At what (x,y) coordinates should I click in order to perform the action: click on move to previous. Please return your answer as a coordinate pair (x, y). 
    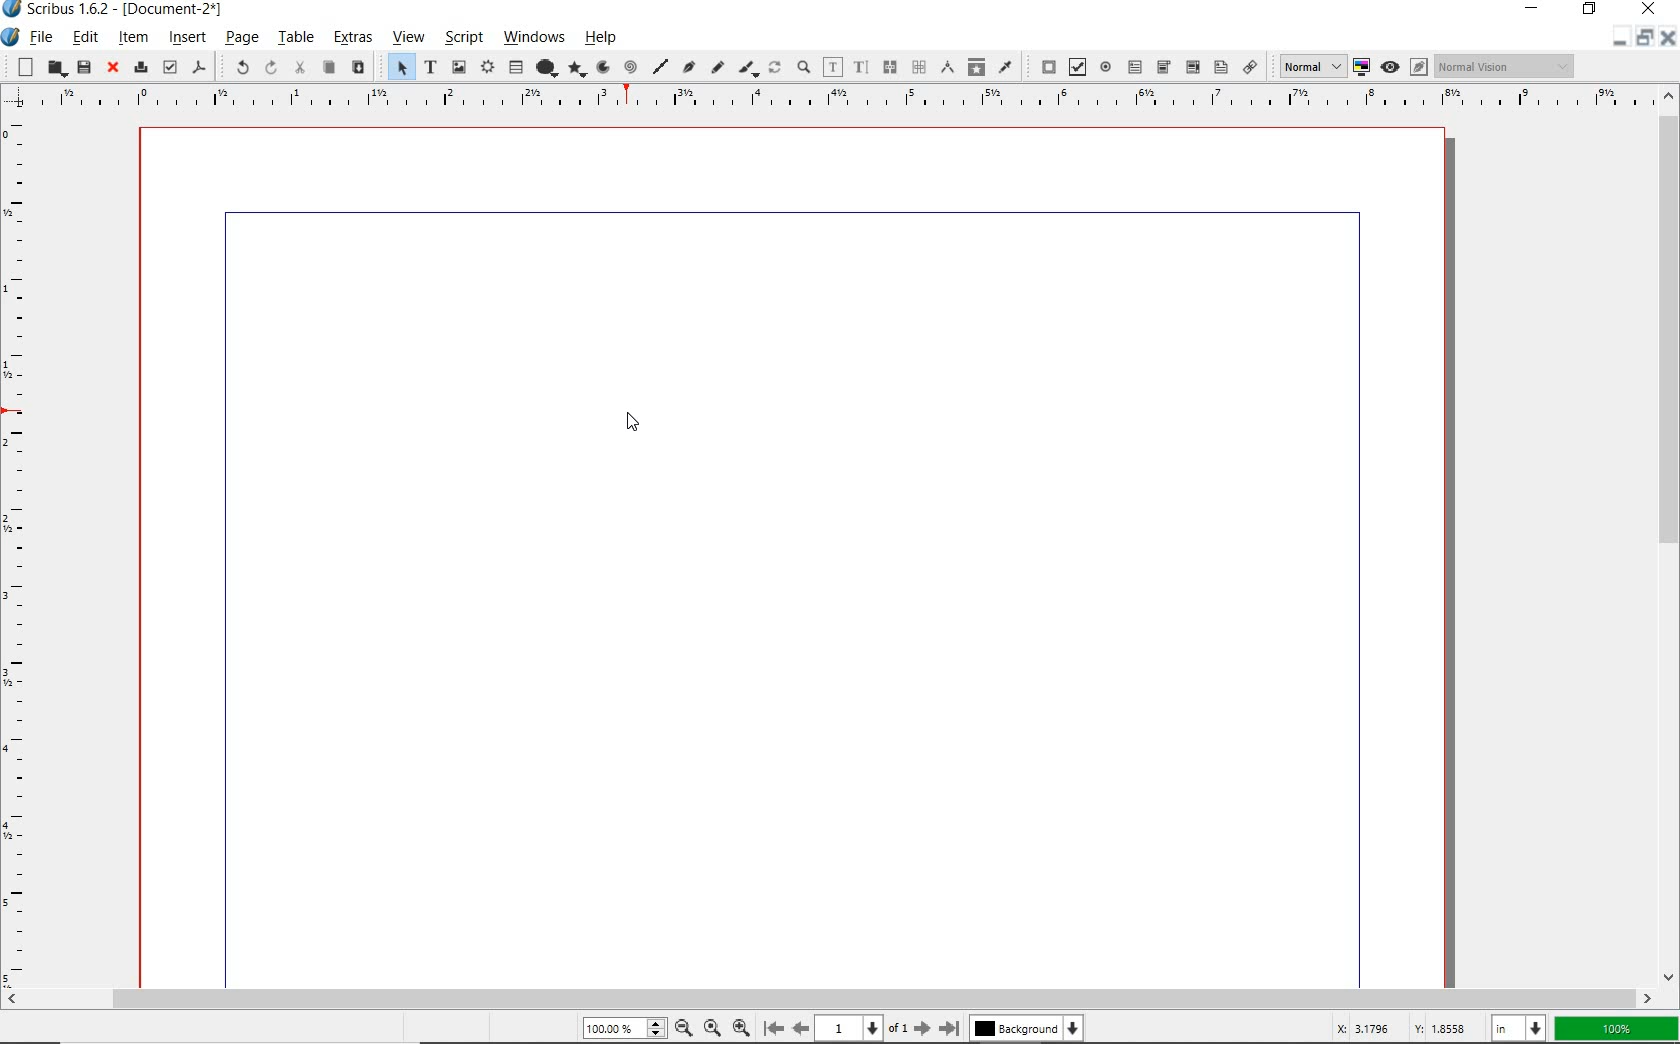
    Looking at the image, I should click on (808, 1027).